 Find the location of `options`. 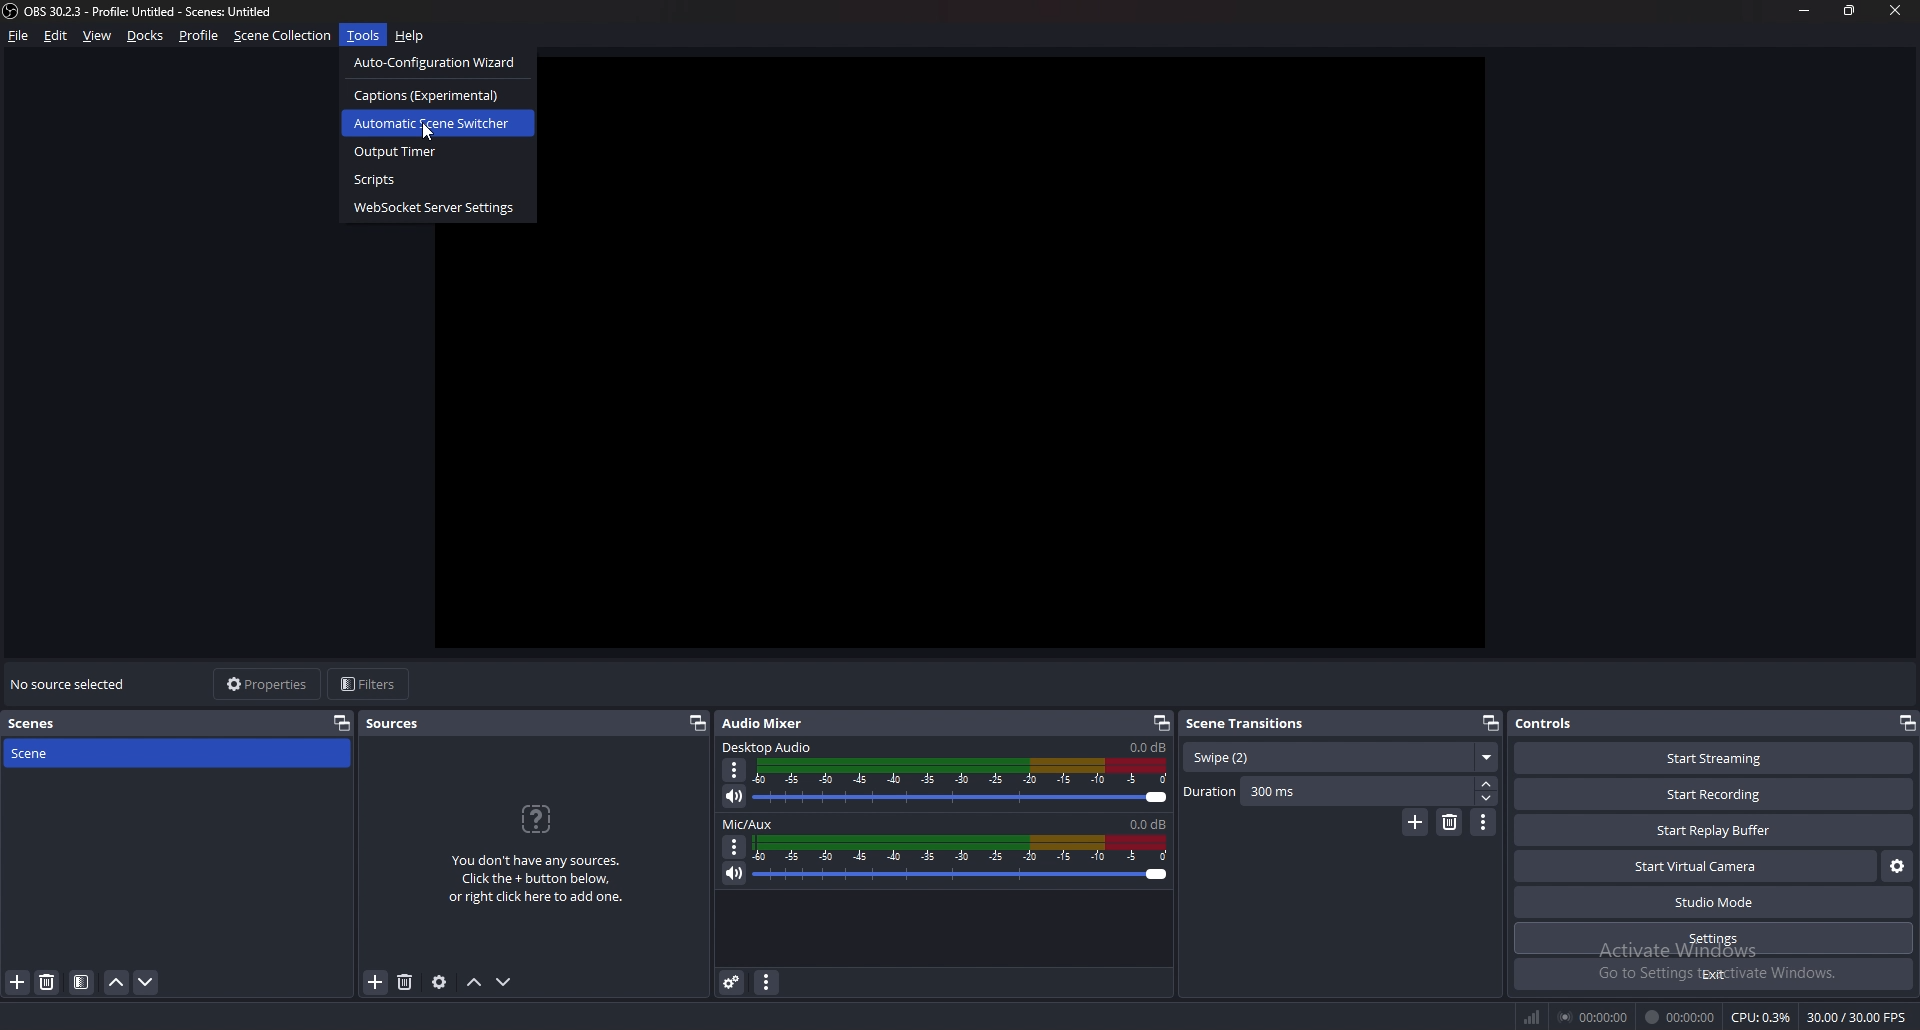

options is located at coordinates (735, 847).